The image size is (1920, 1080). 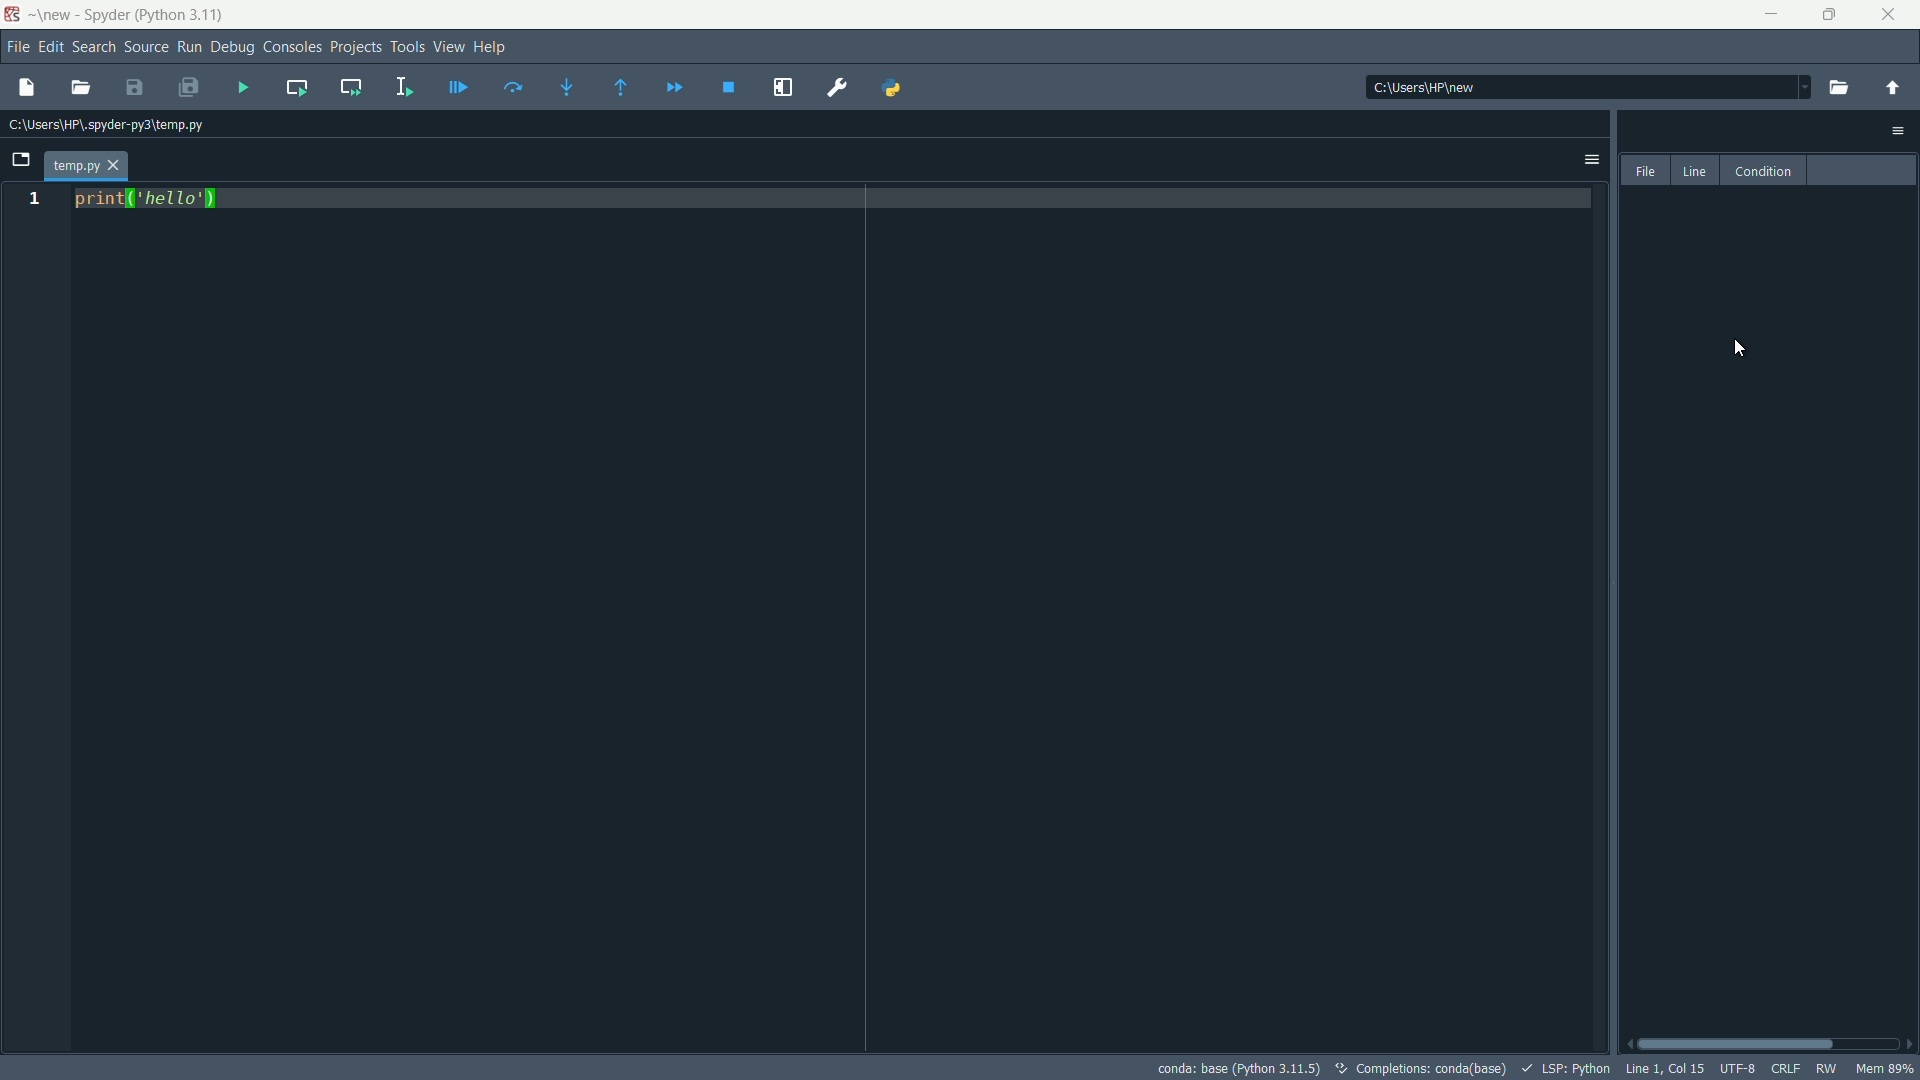 I want to click on memory usage, so click(x=1885, y=1068).